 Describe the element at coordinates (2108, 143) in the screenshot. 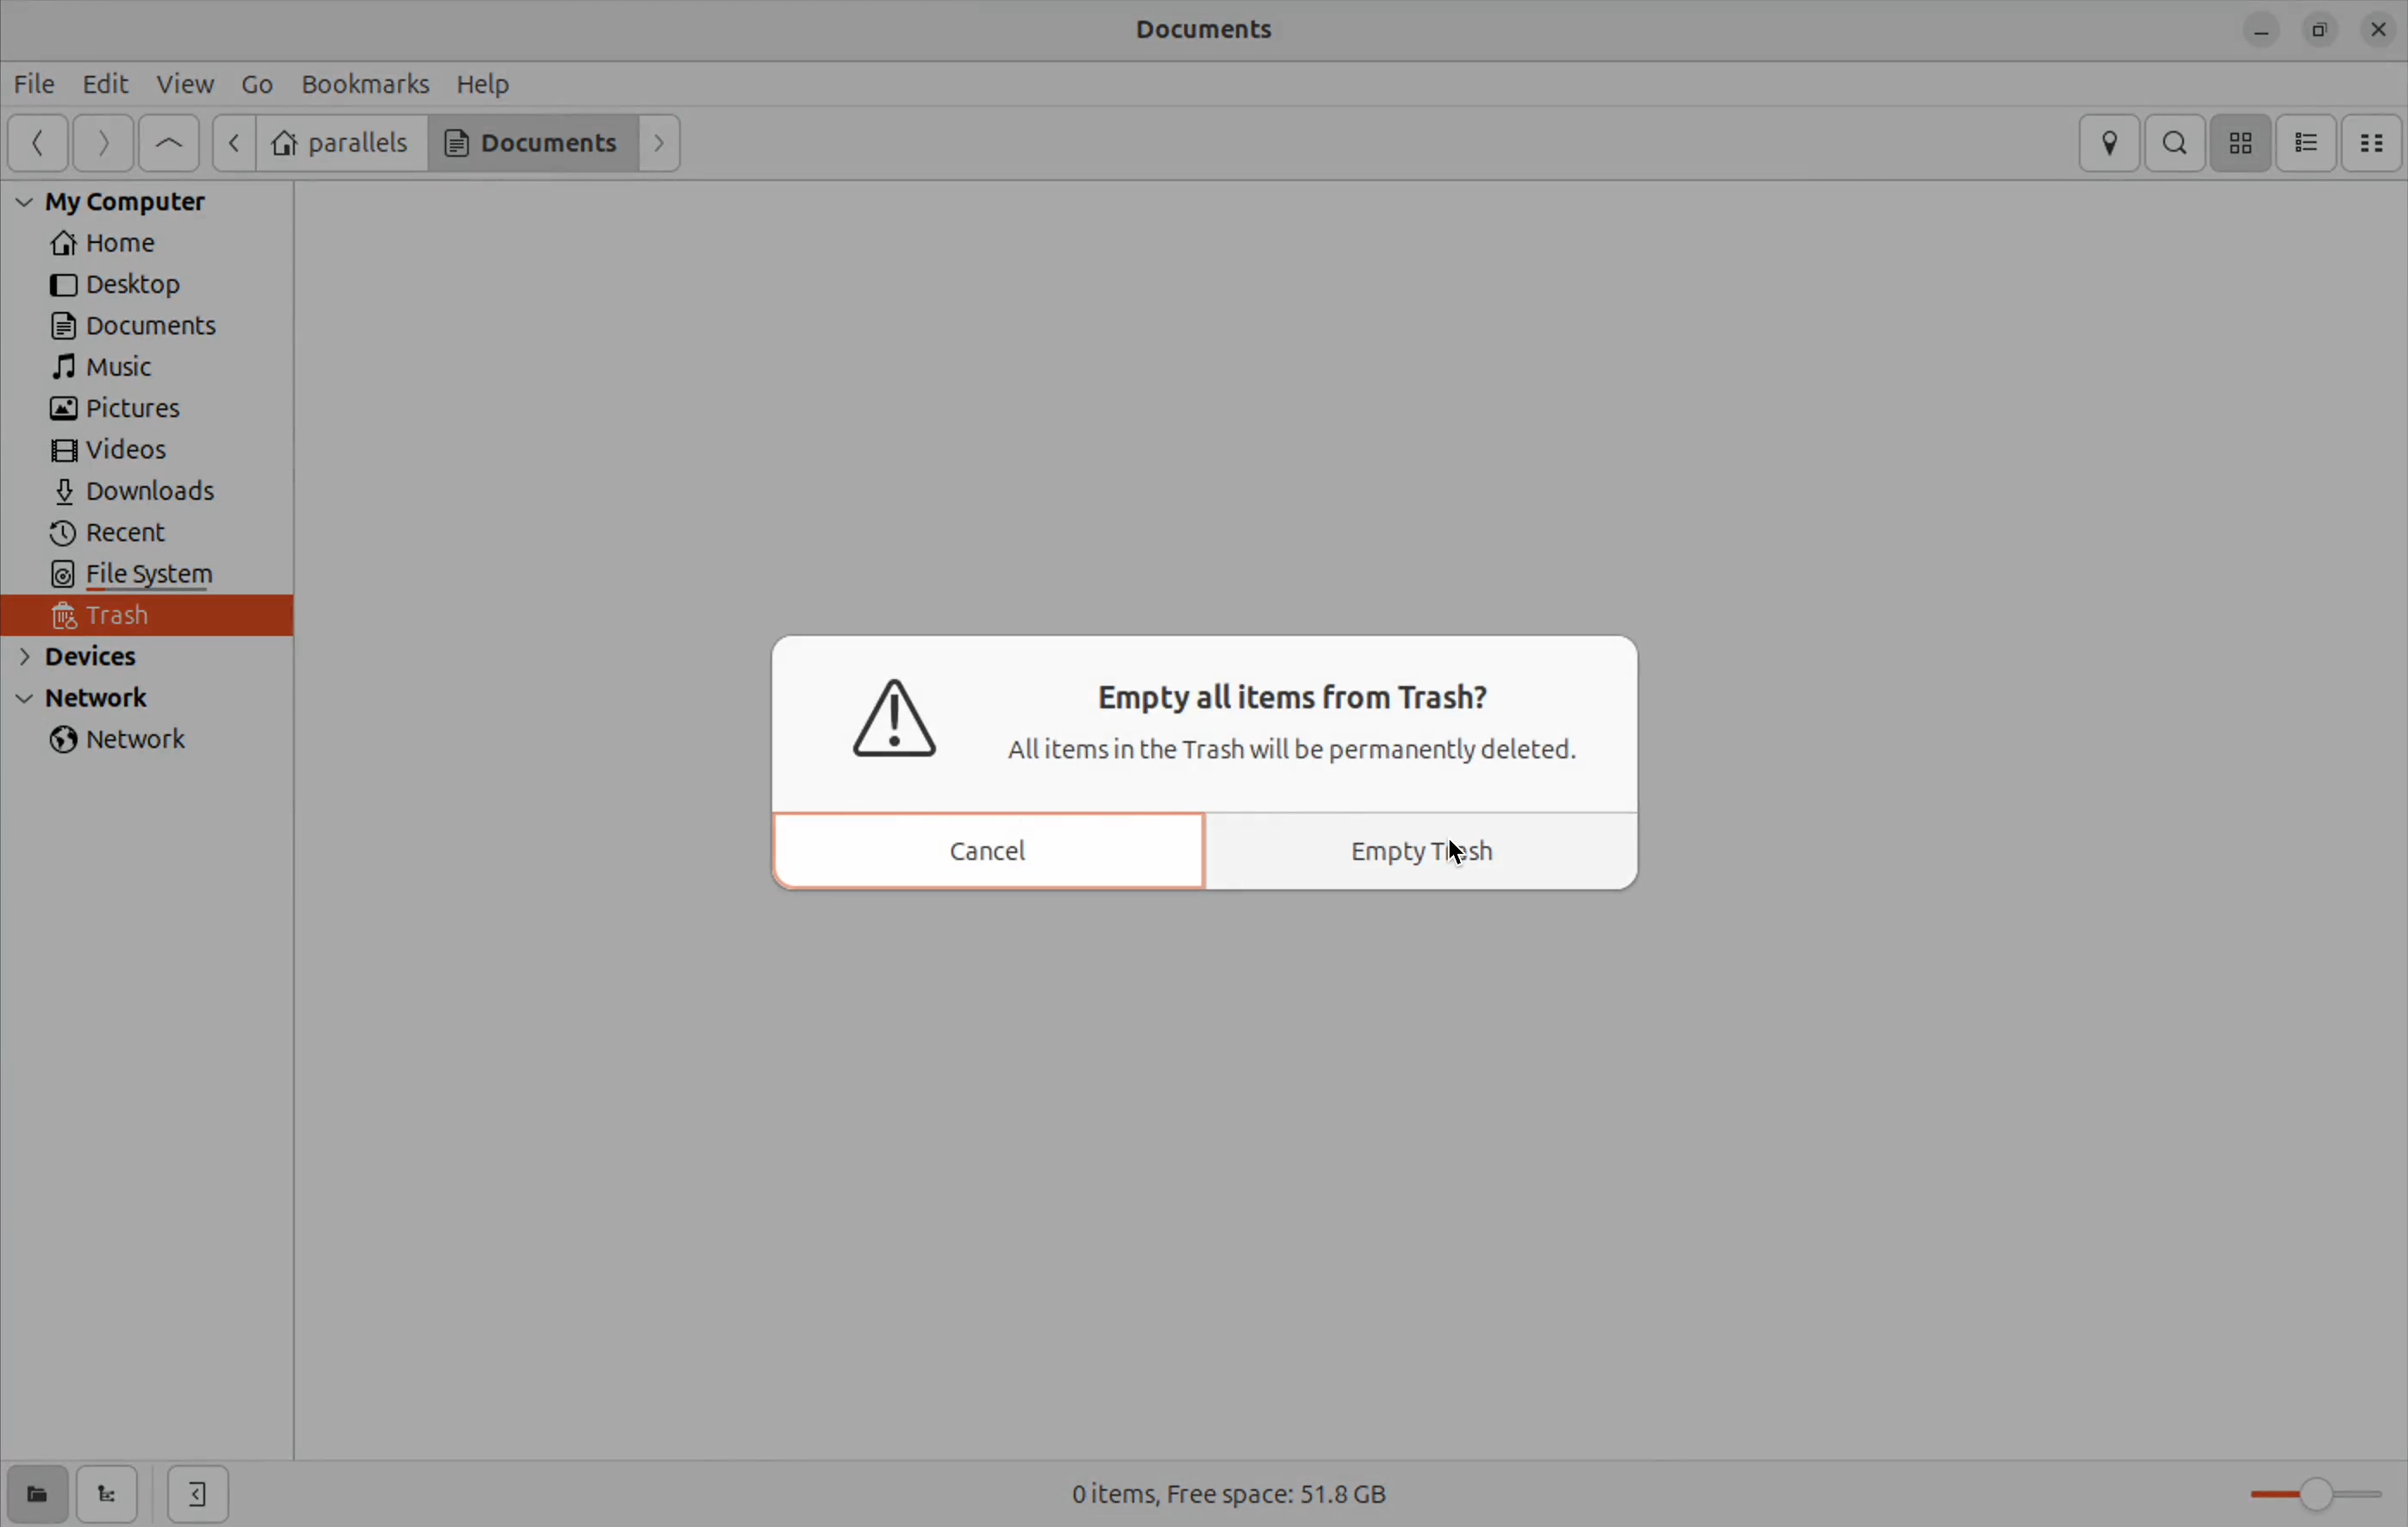

I see `location` at that location.